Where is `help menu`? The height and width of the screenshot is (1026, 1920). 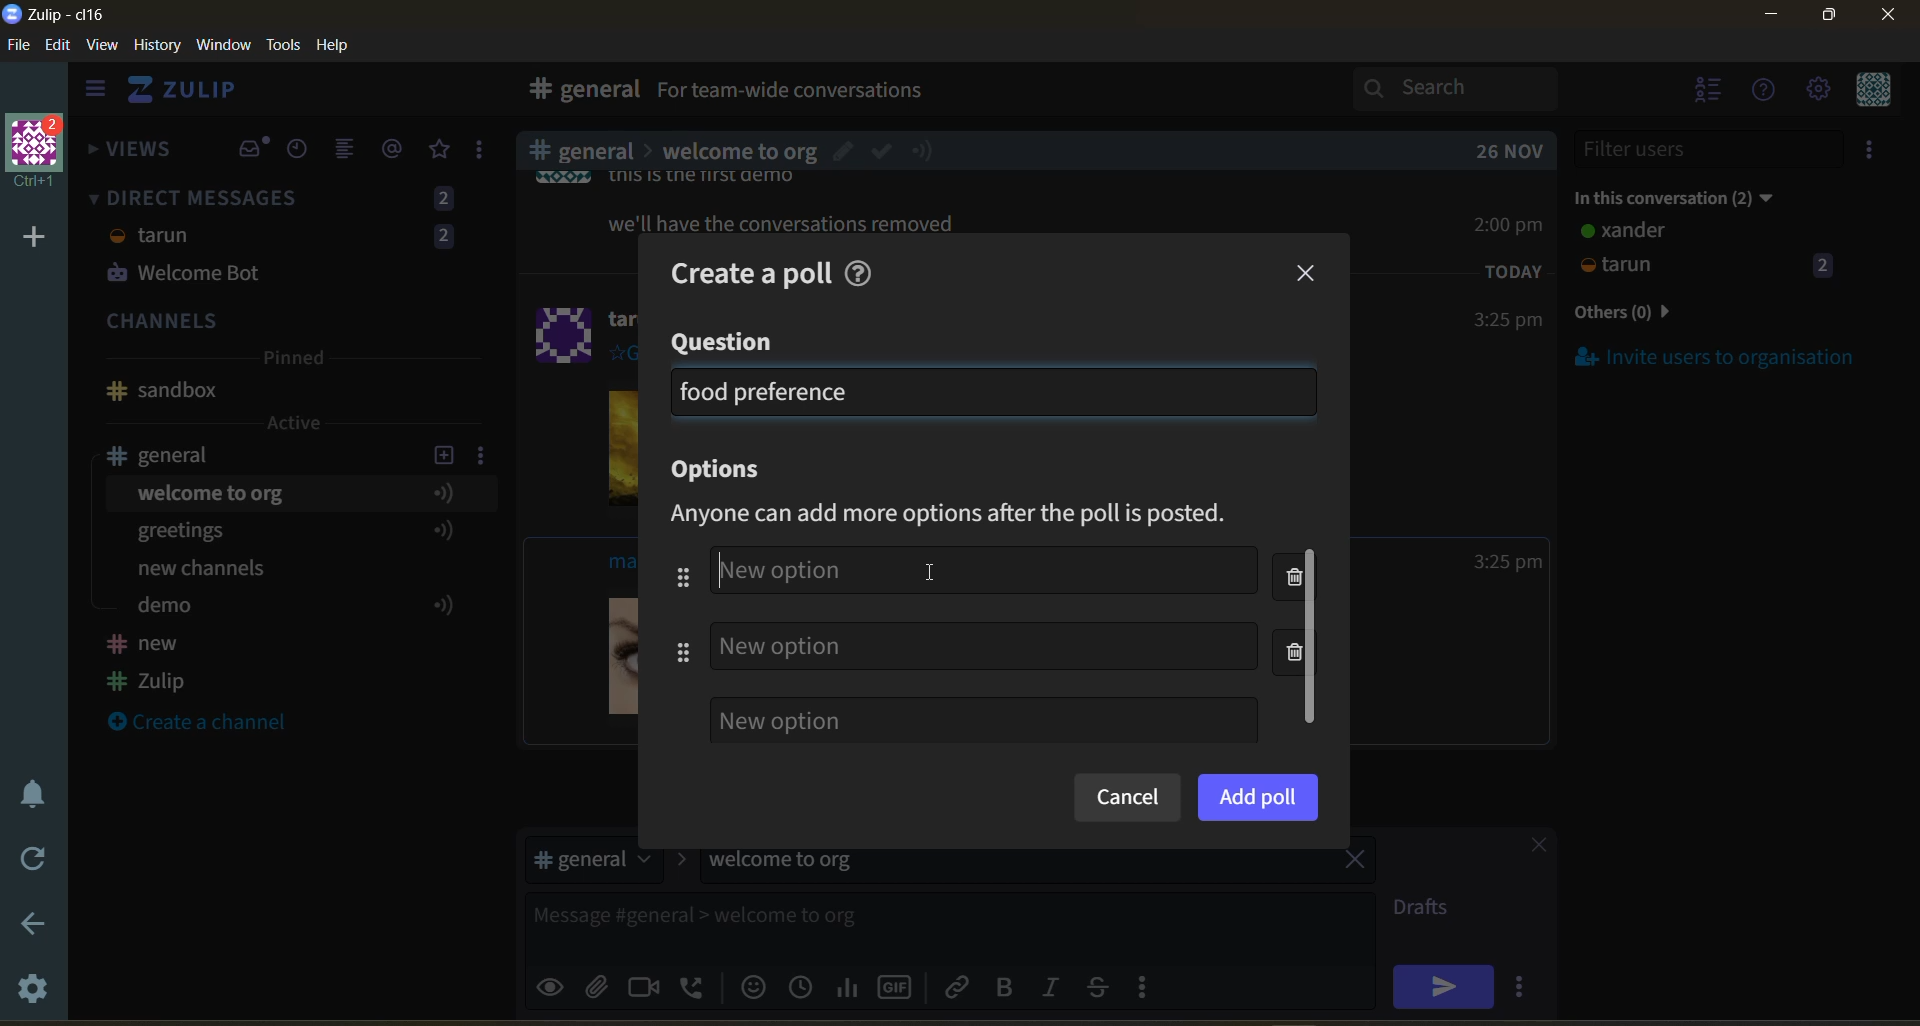
help menu is located at coordinates (1765, 92).